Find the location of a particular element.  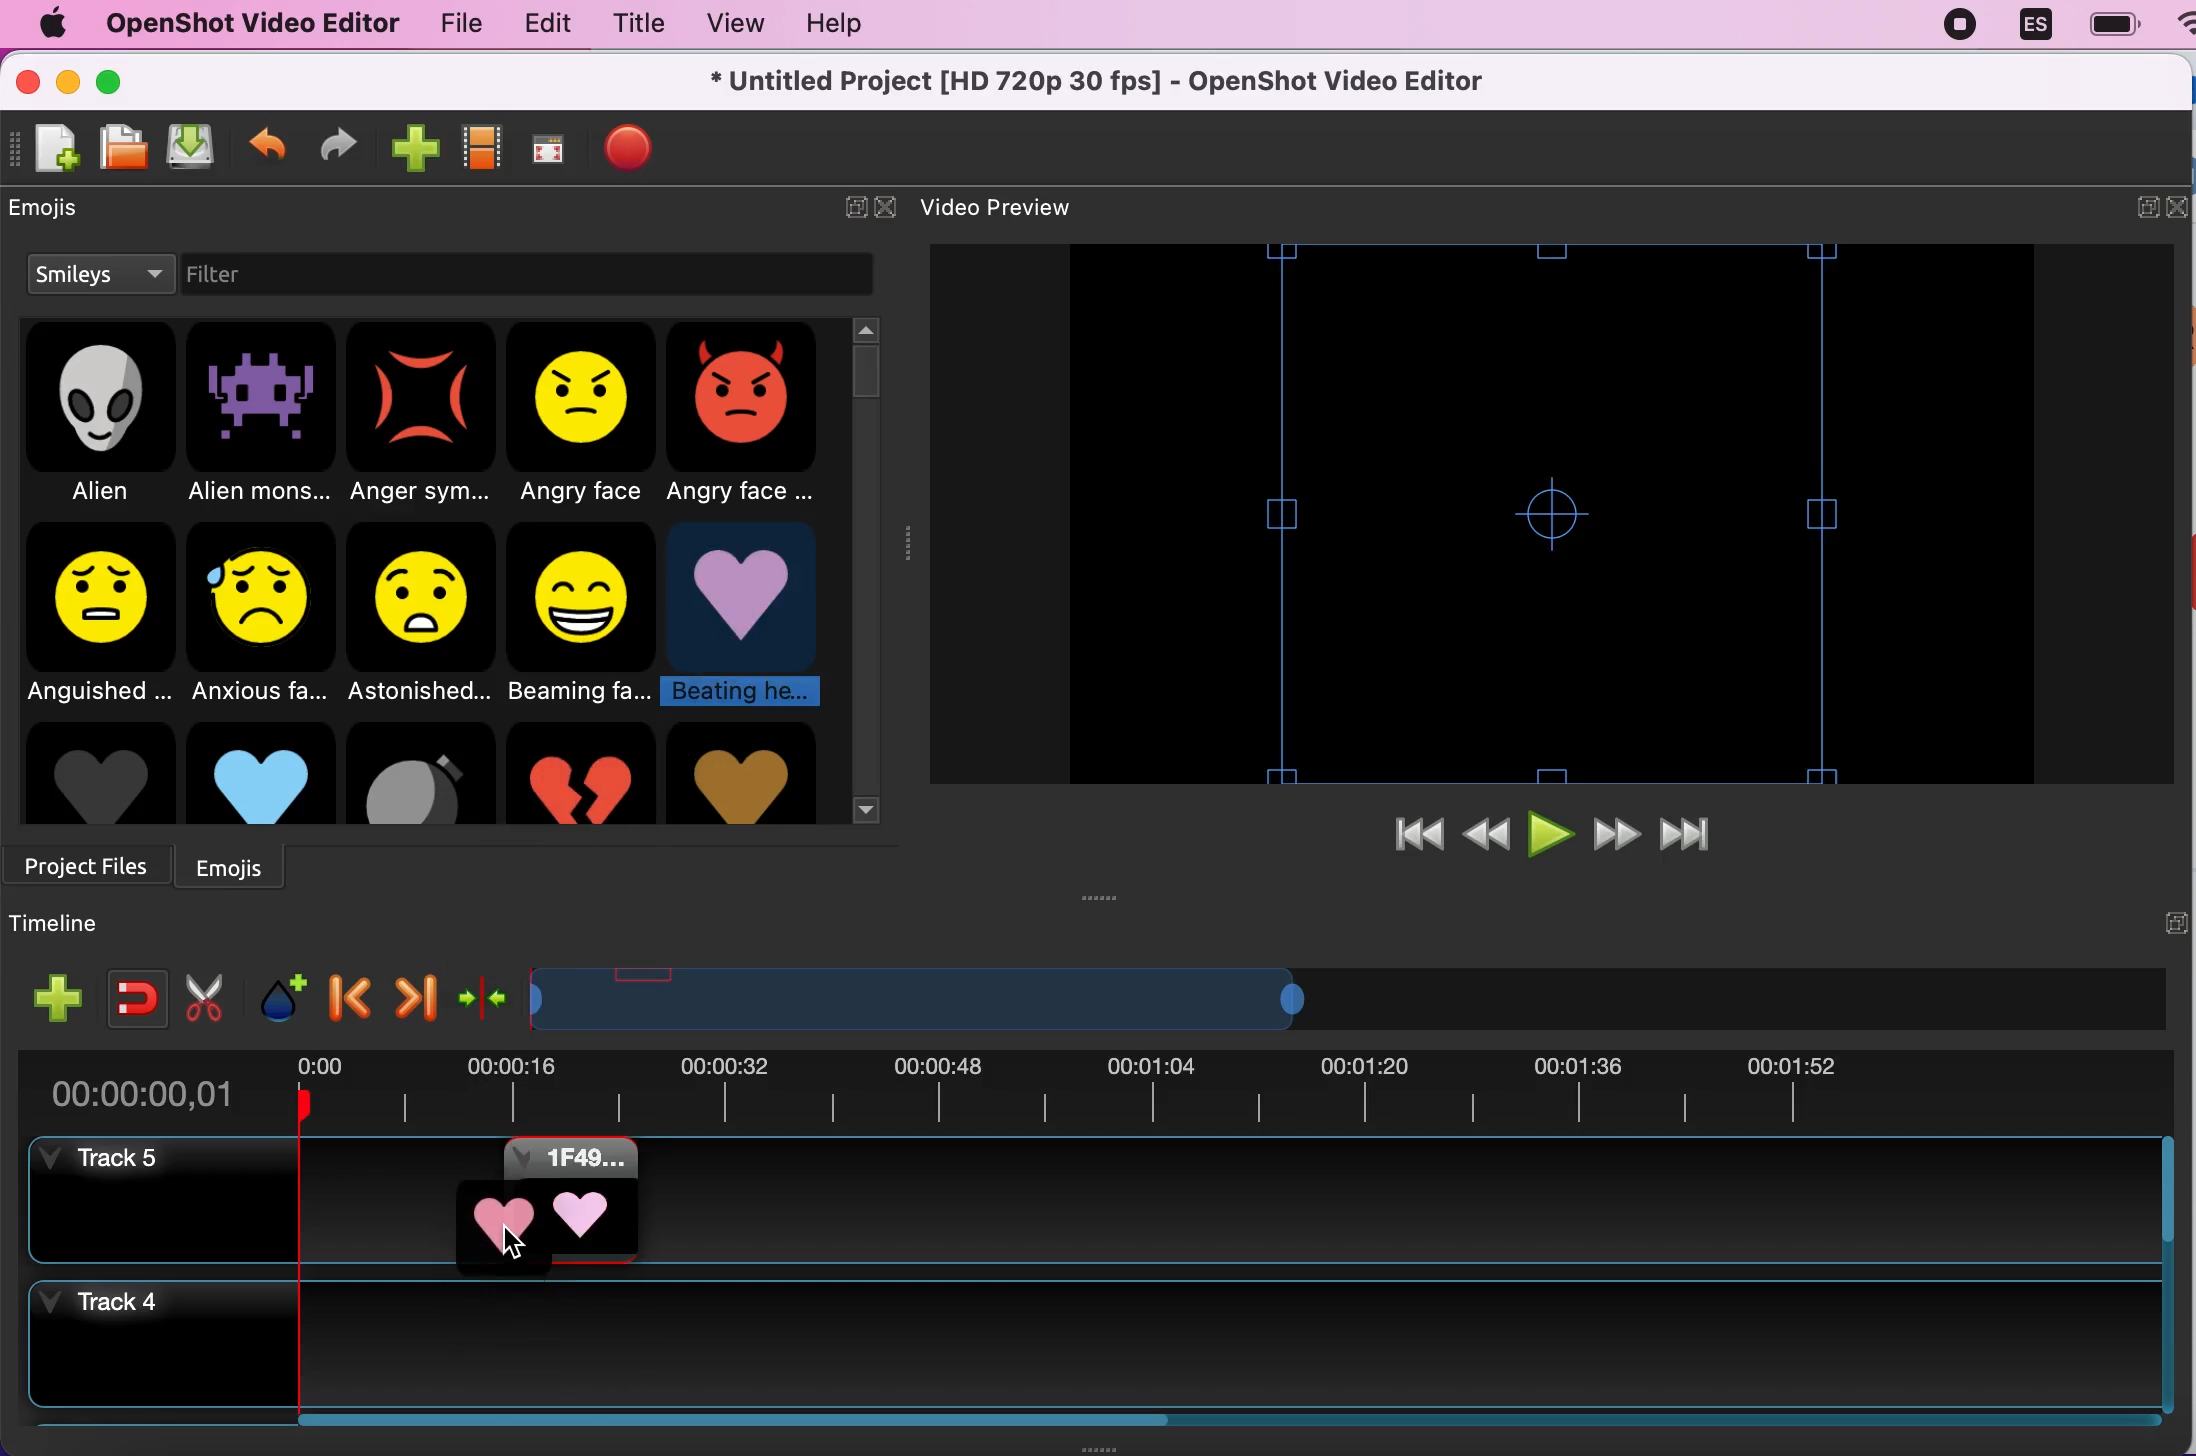

fast forward is located at coordinates (1614, 830).